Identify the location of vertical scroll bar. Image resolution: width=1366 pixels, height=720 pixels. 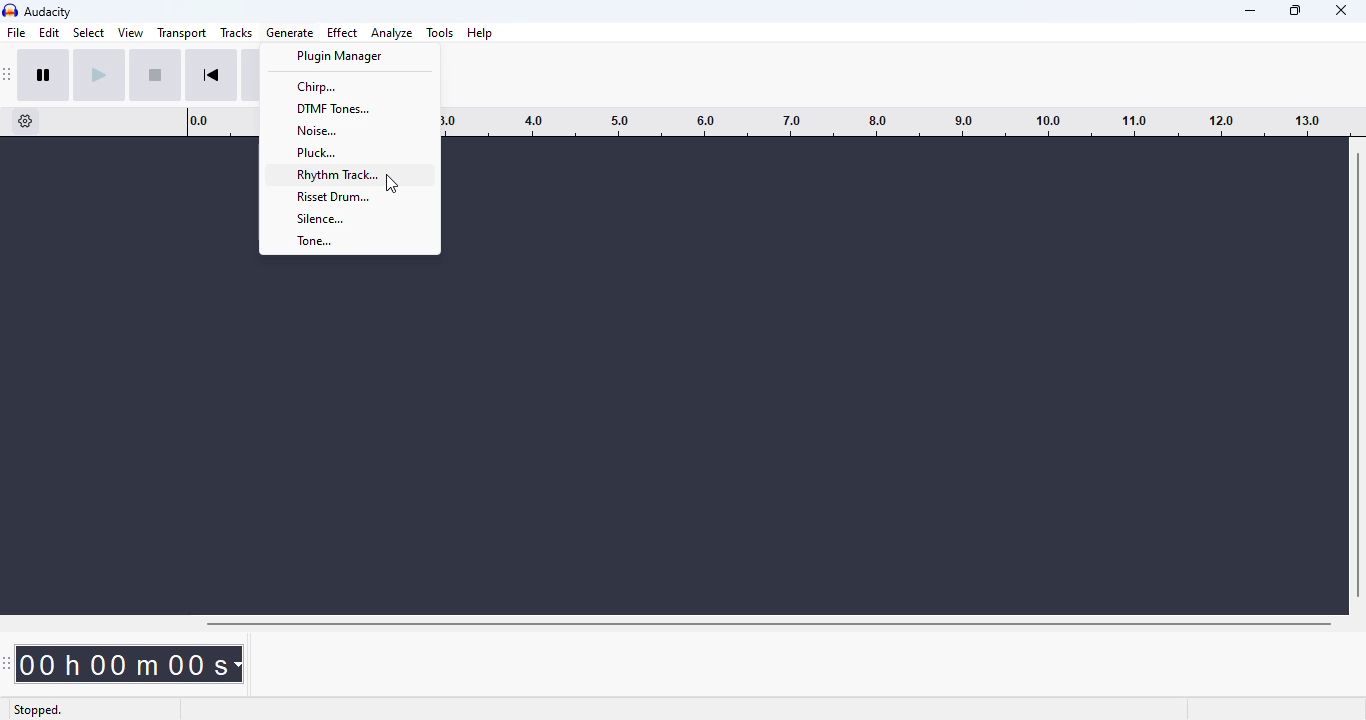
(1358, 371).